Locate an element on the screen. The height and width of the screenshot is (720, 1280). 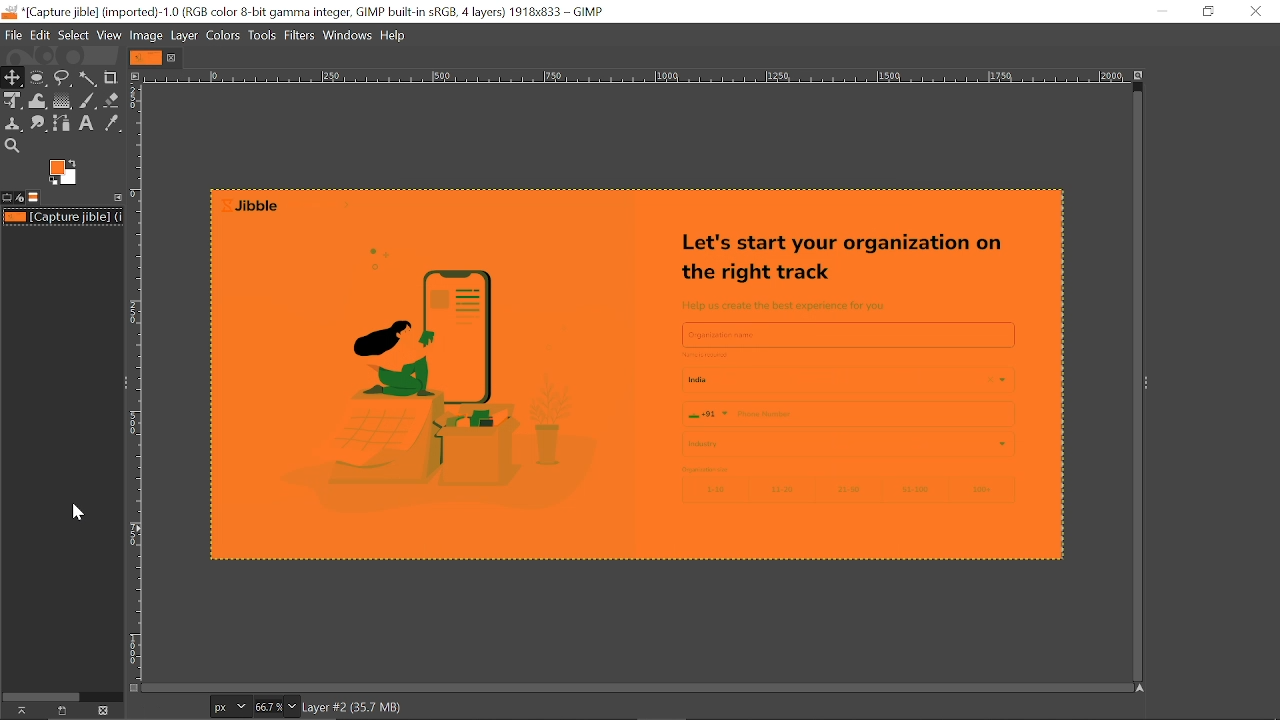
Horizontal label is located at coordinates (635, 78).